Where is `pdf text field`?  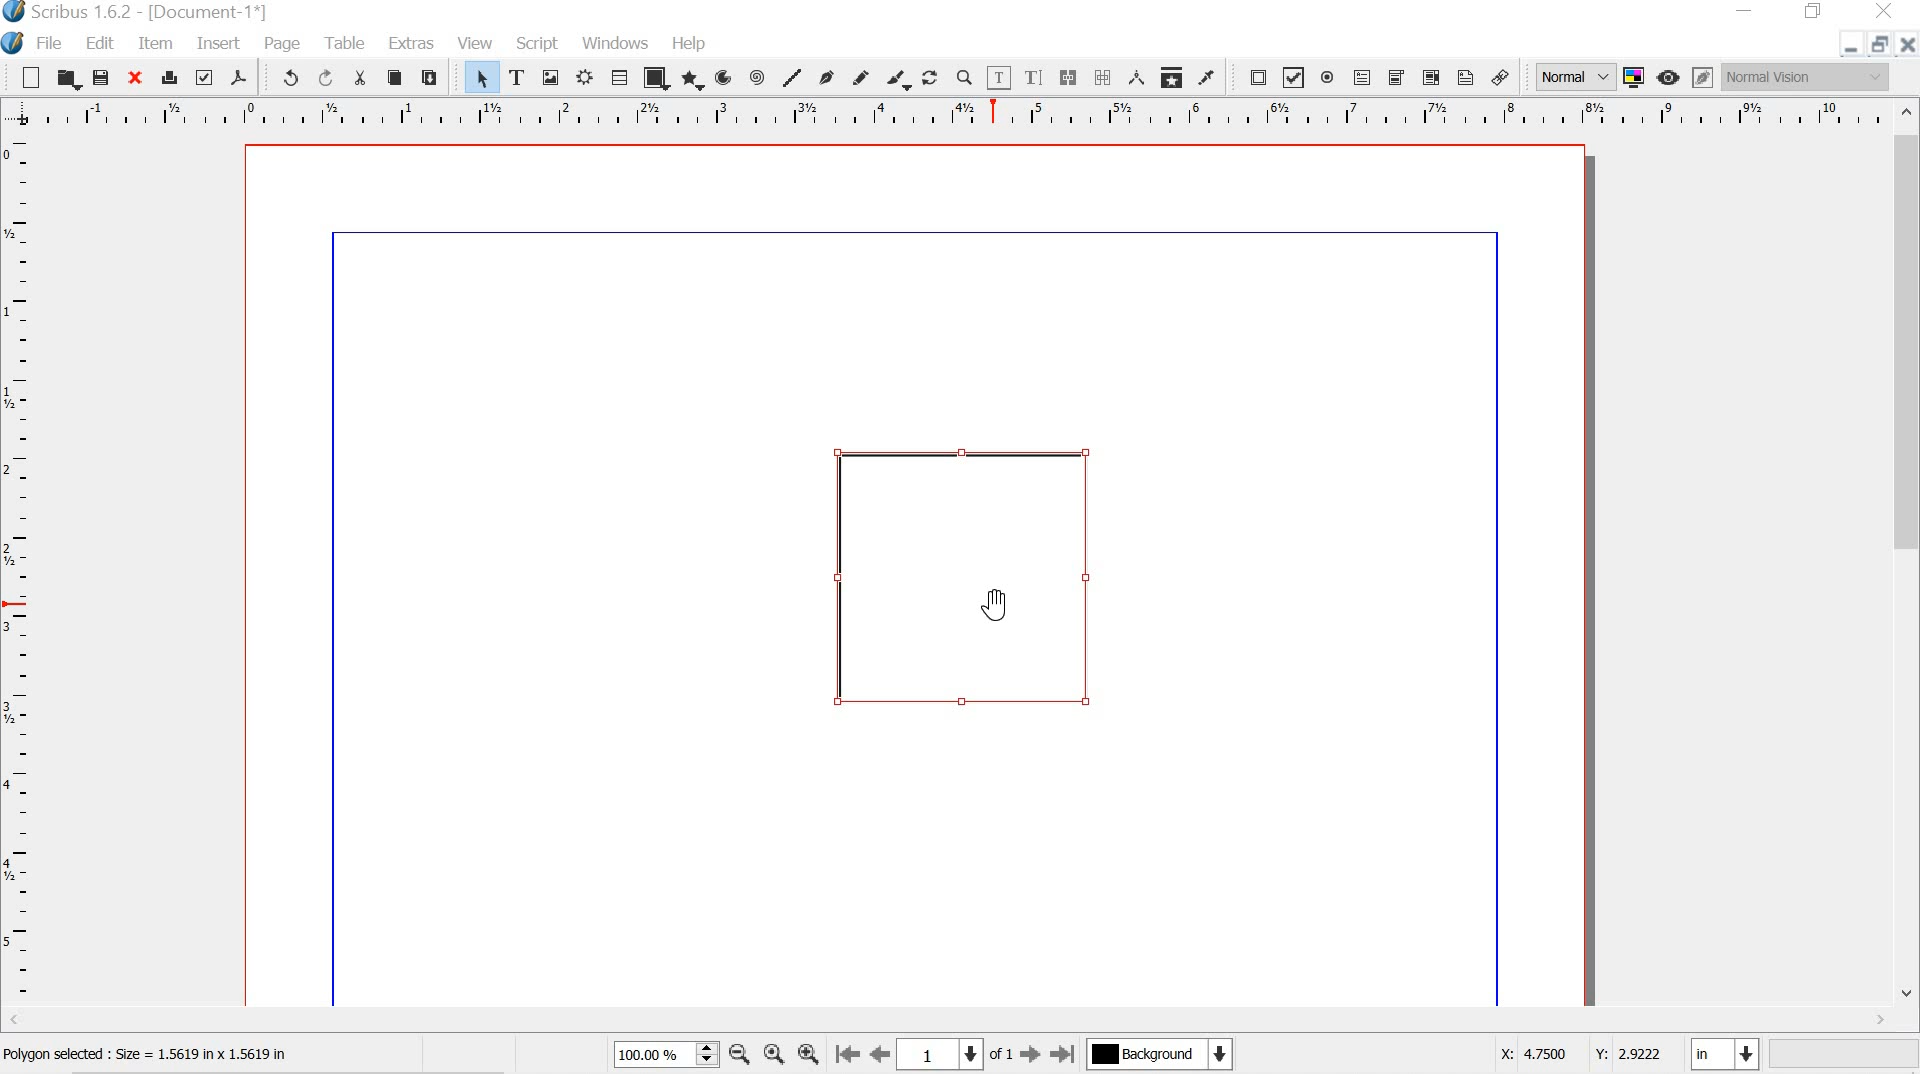
pdf text field is located at coordinates (1366, 78).